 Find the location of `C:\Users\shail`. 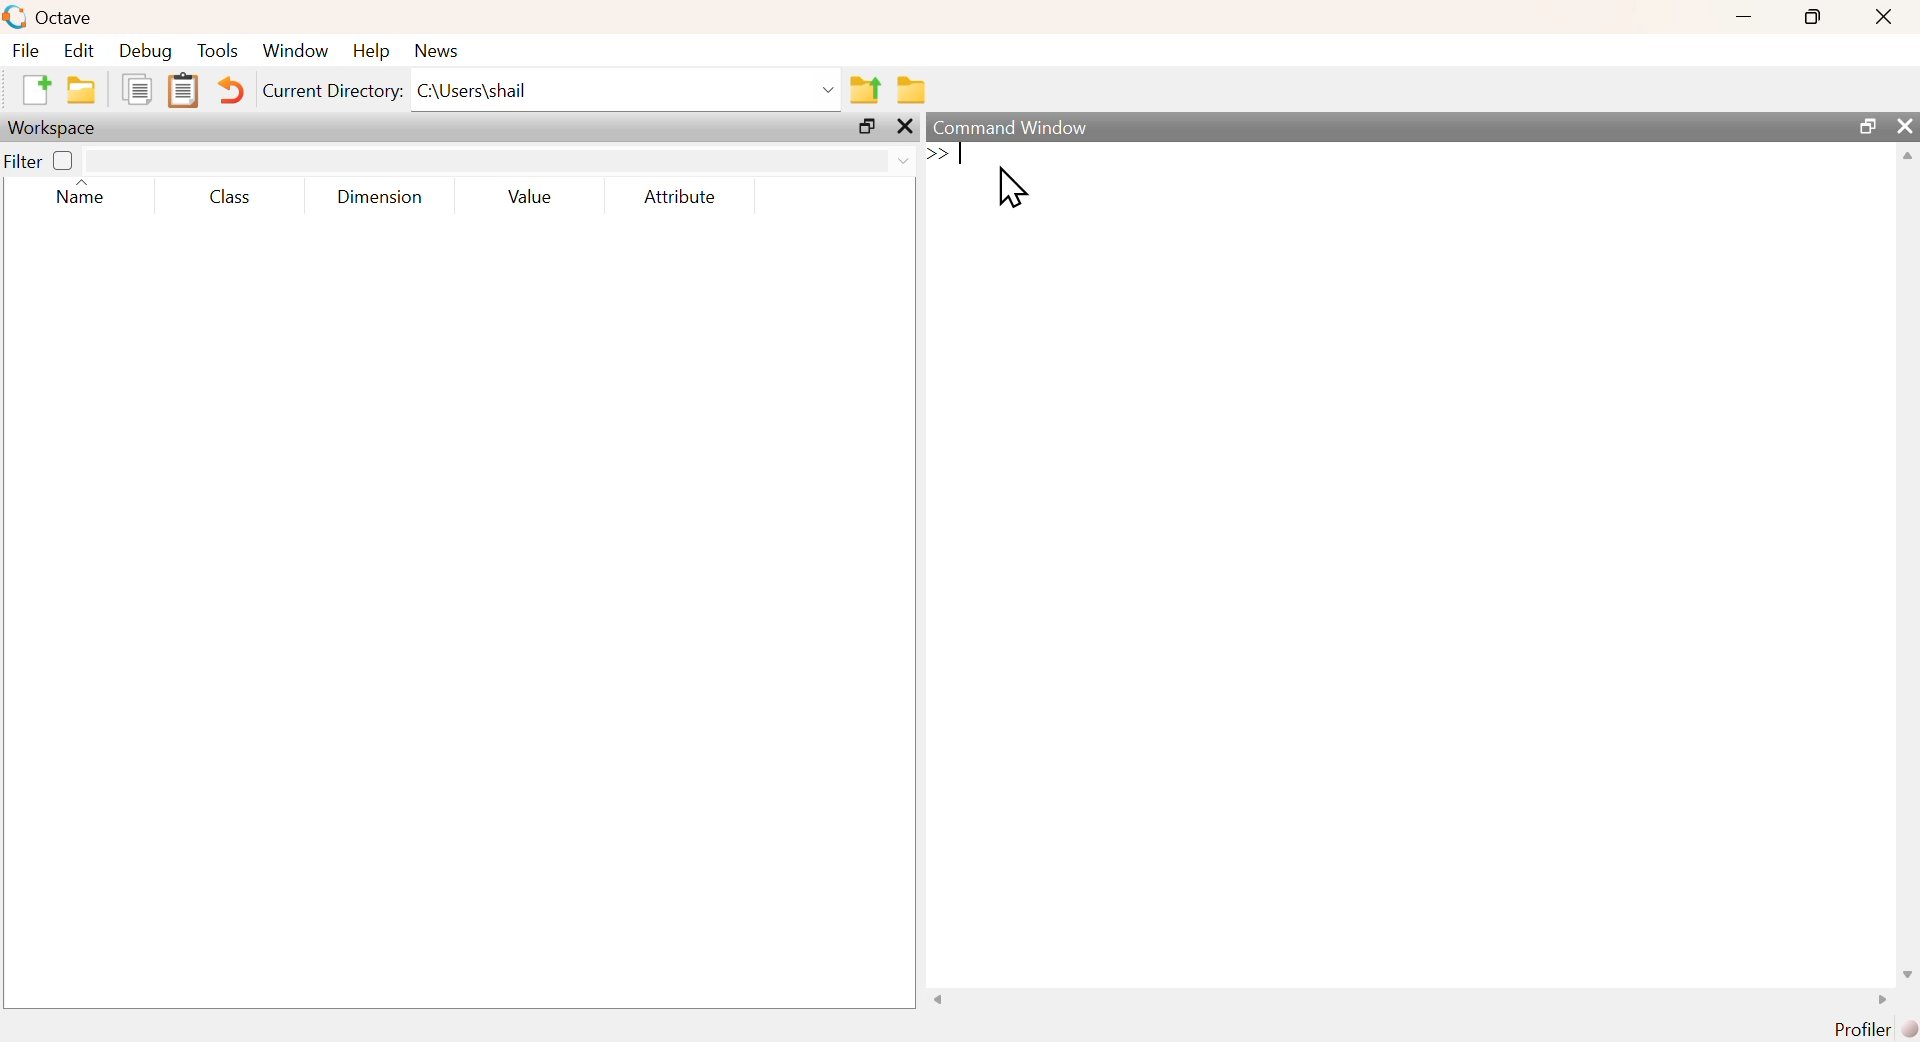

C:\Users\shail is located at coordinates (624, 90).